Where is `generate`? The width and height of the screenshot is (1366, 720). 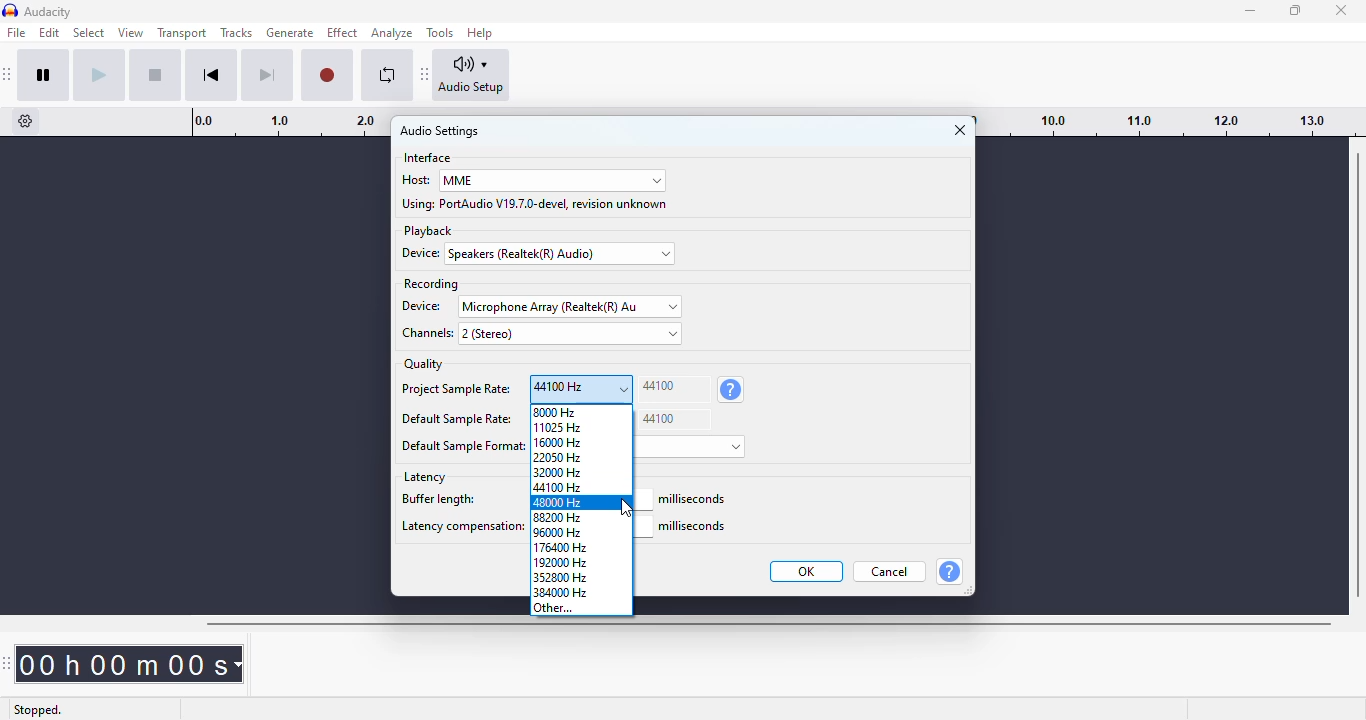 generate is located at coordinates (291, 33).